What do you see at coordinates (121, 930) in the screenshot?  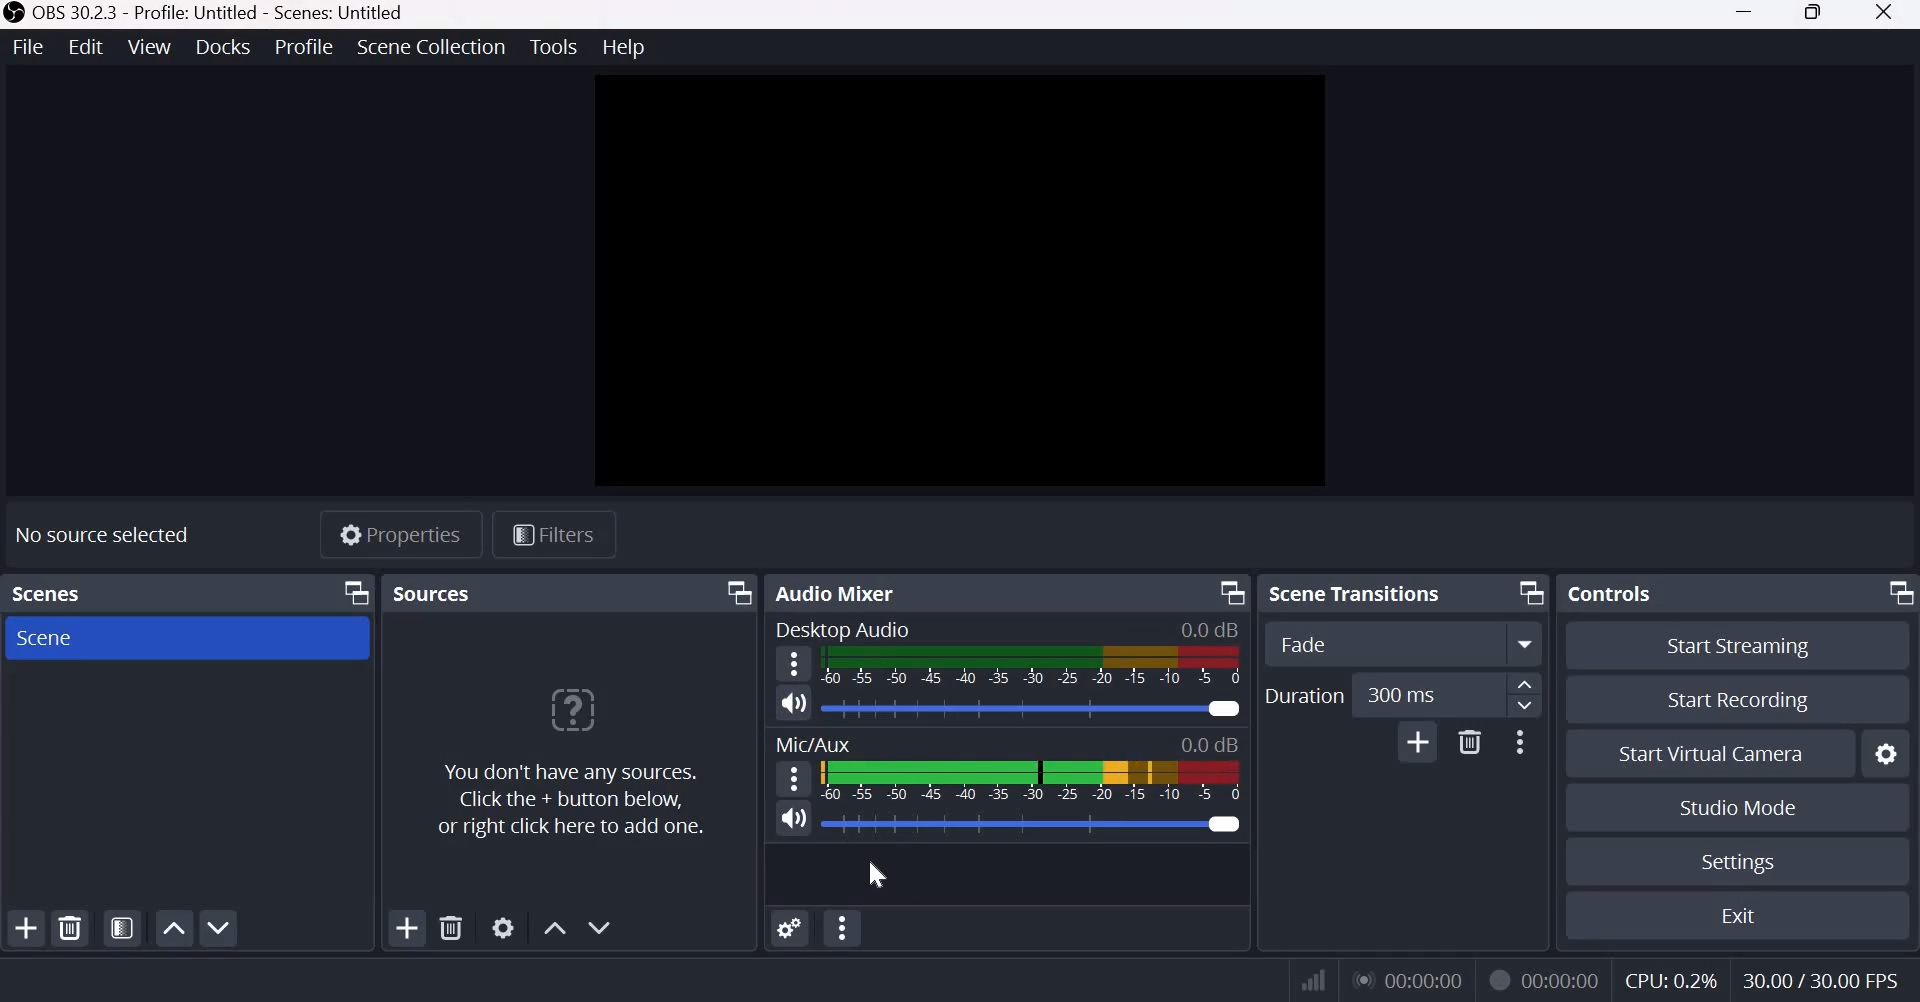 I see `Open scene filters` at bounding box center [121, 930].